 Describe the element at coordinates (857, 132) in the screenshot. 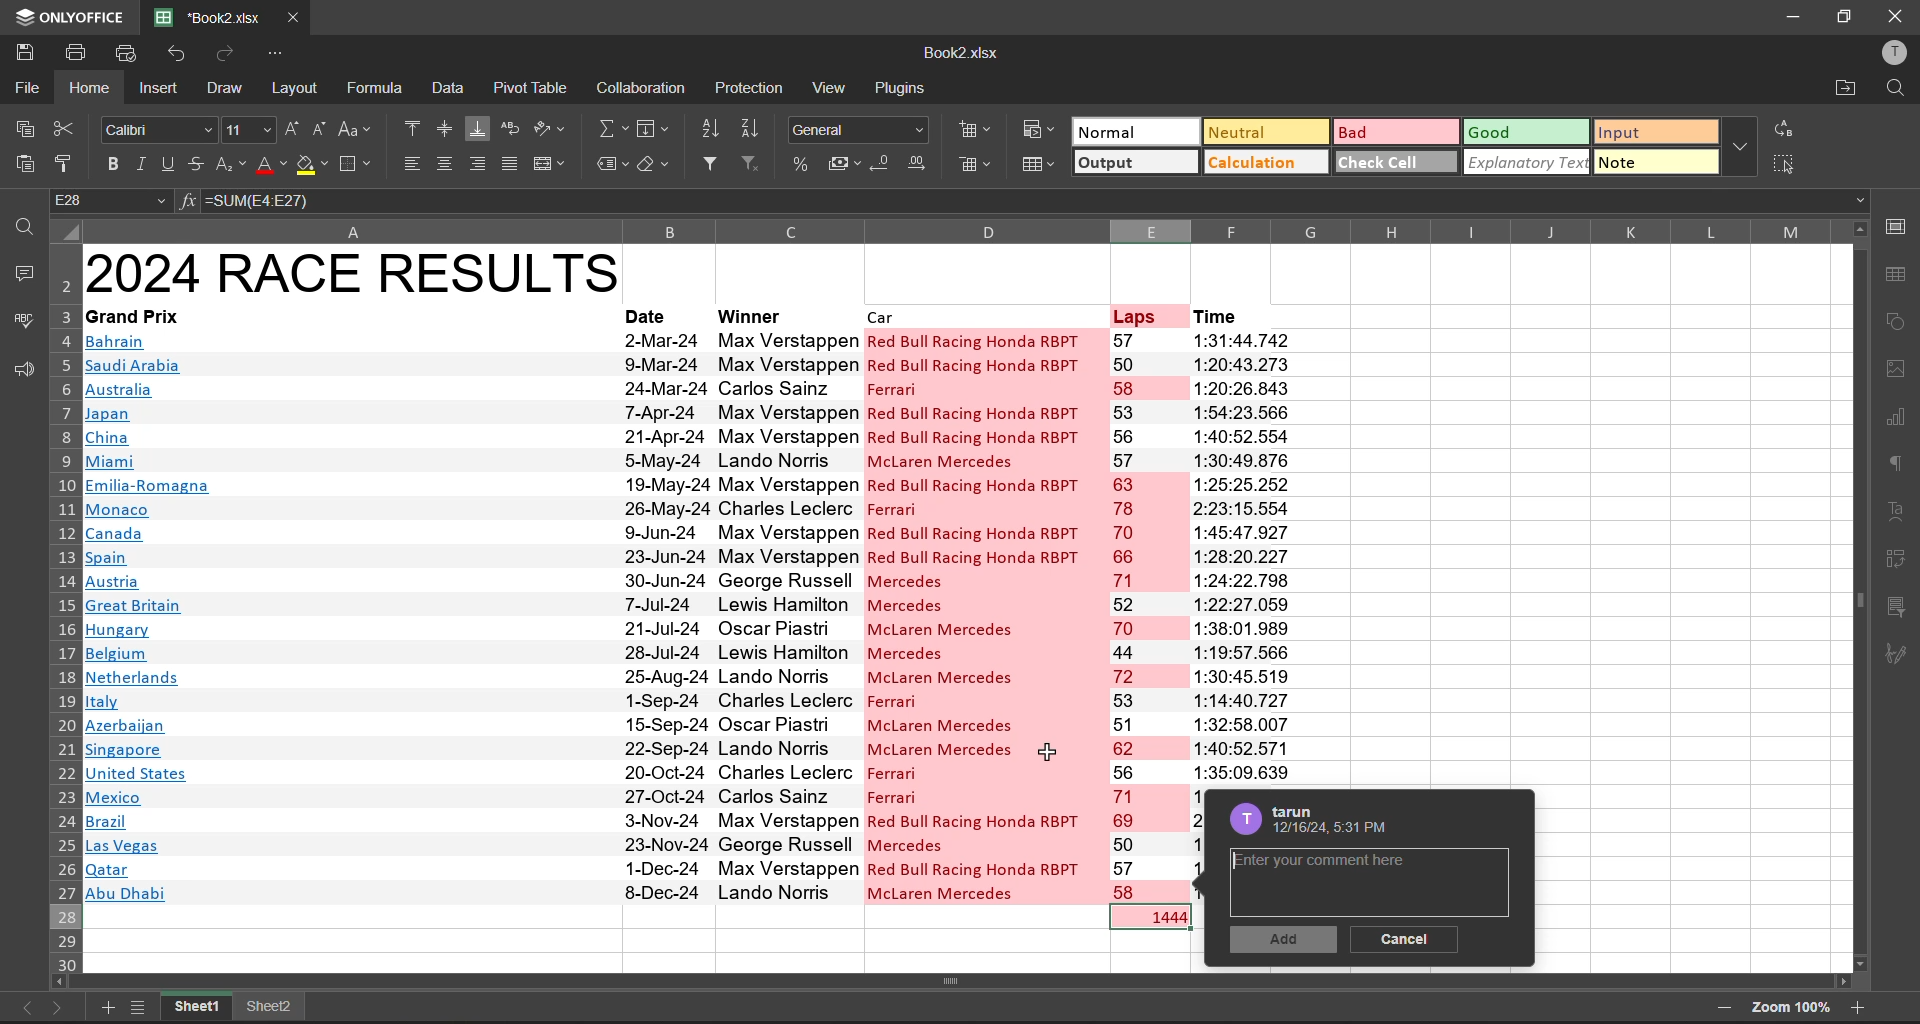

I see `number format` at that location.